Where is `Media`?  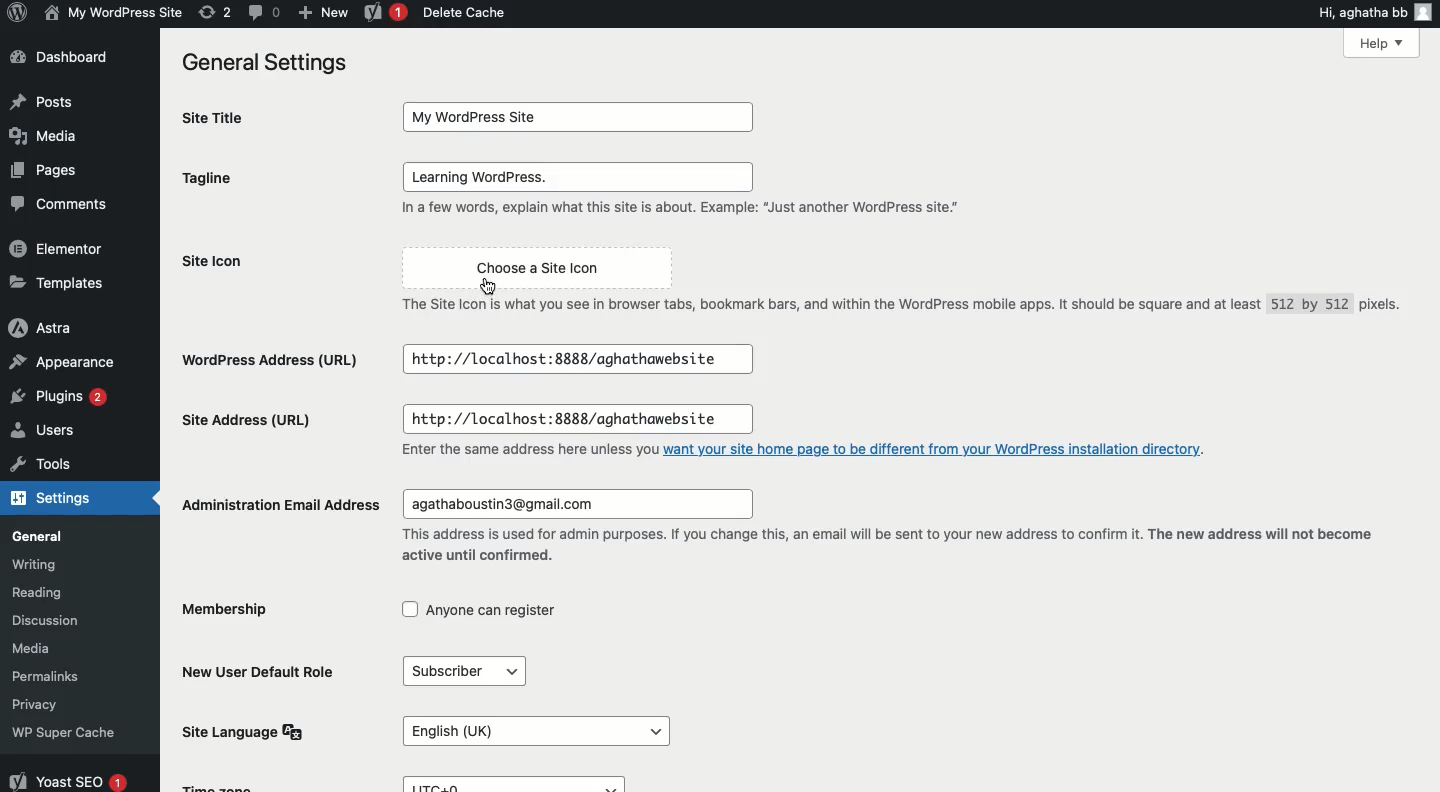
Media is located at coordinates (61, 646).